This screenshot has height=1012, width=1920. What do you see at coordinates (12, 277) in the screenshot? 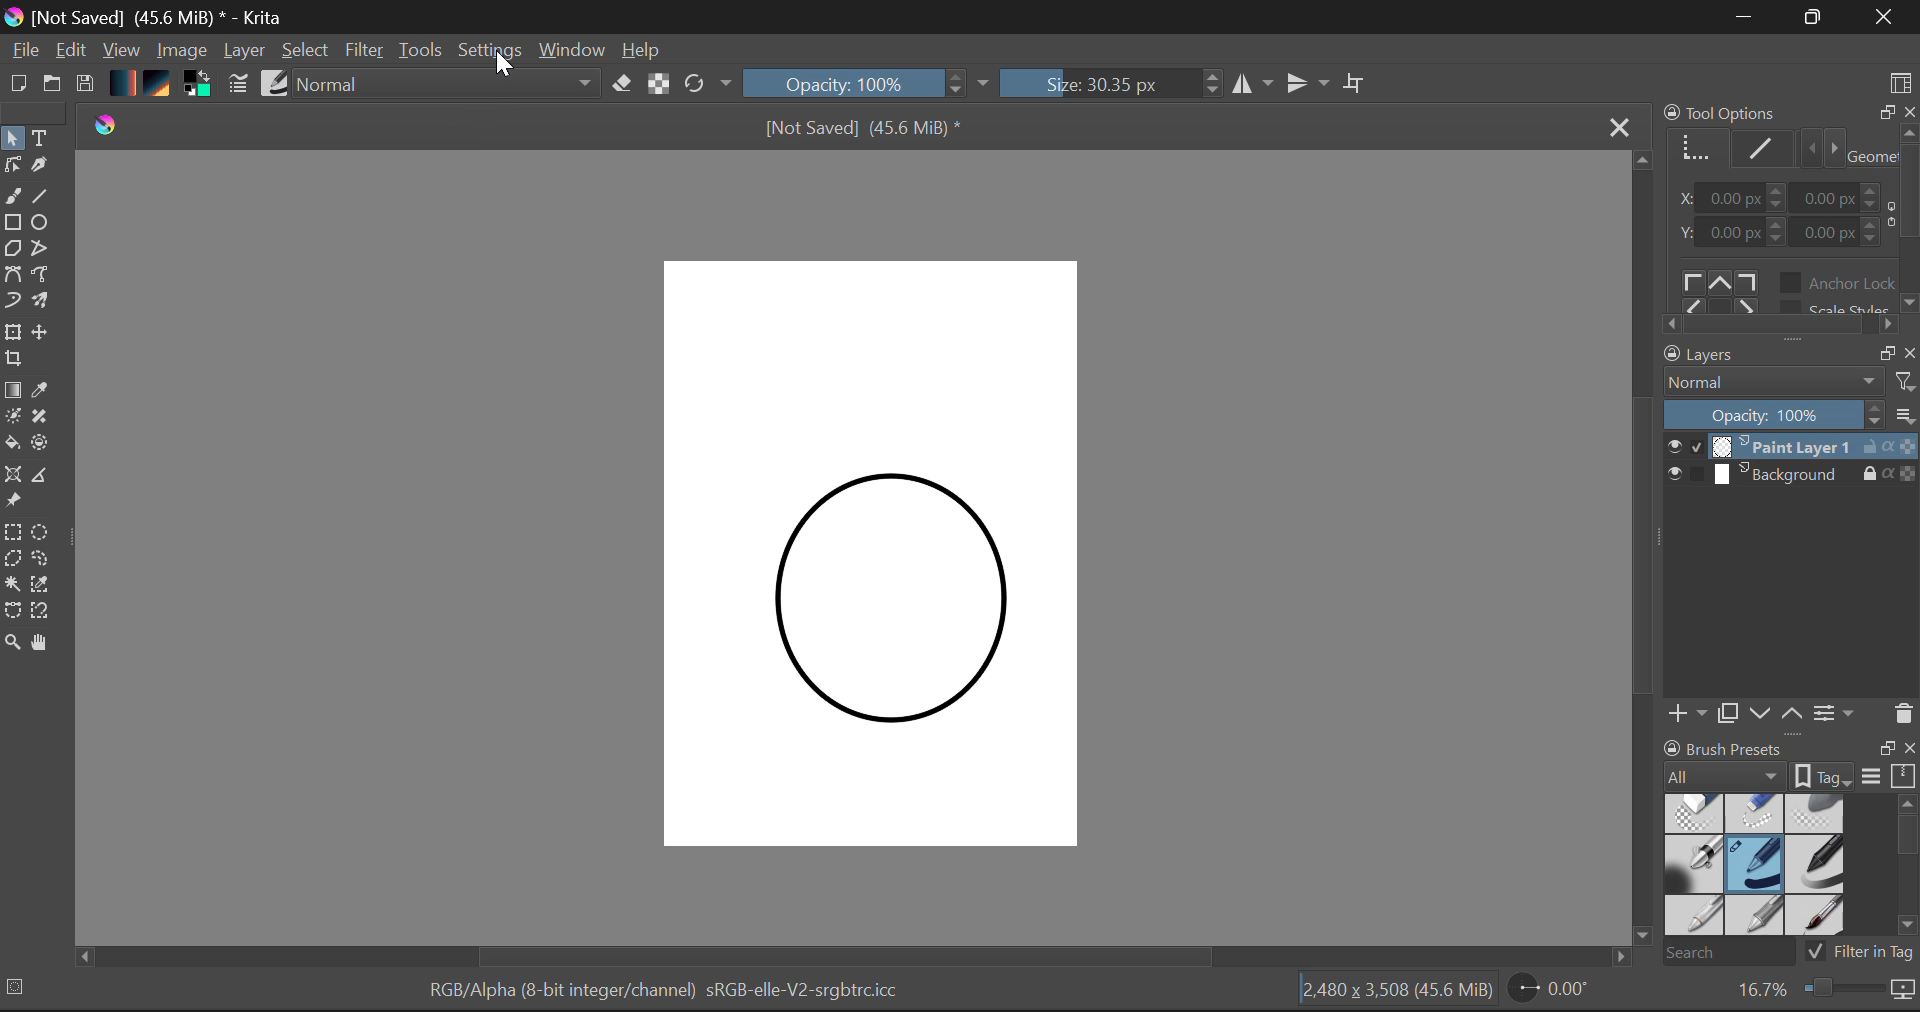
I see `Bezier Curve` at bounding box center [12, 277].